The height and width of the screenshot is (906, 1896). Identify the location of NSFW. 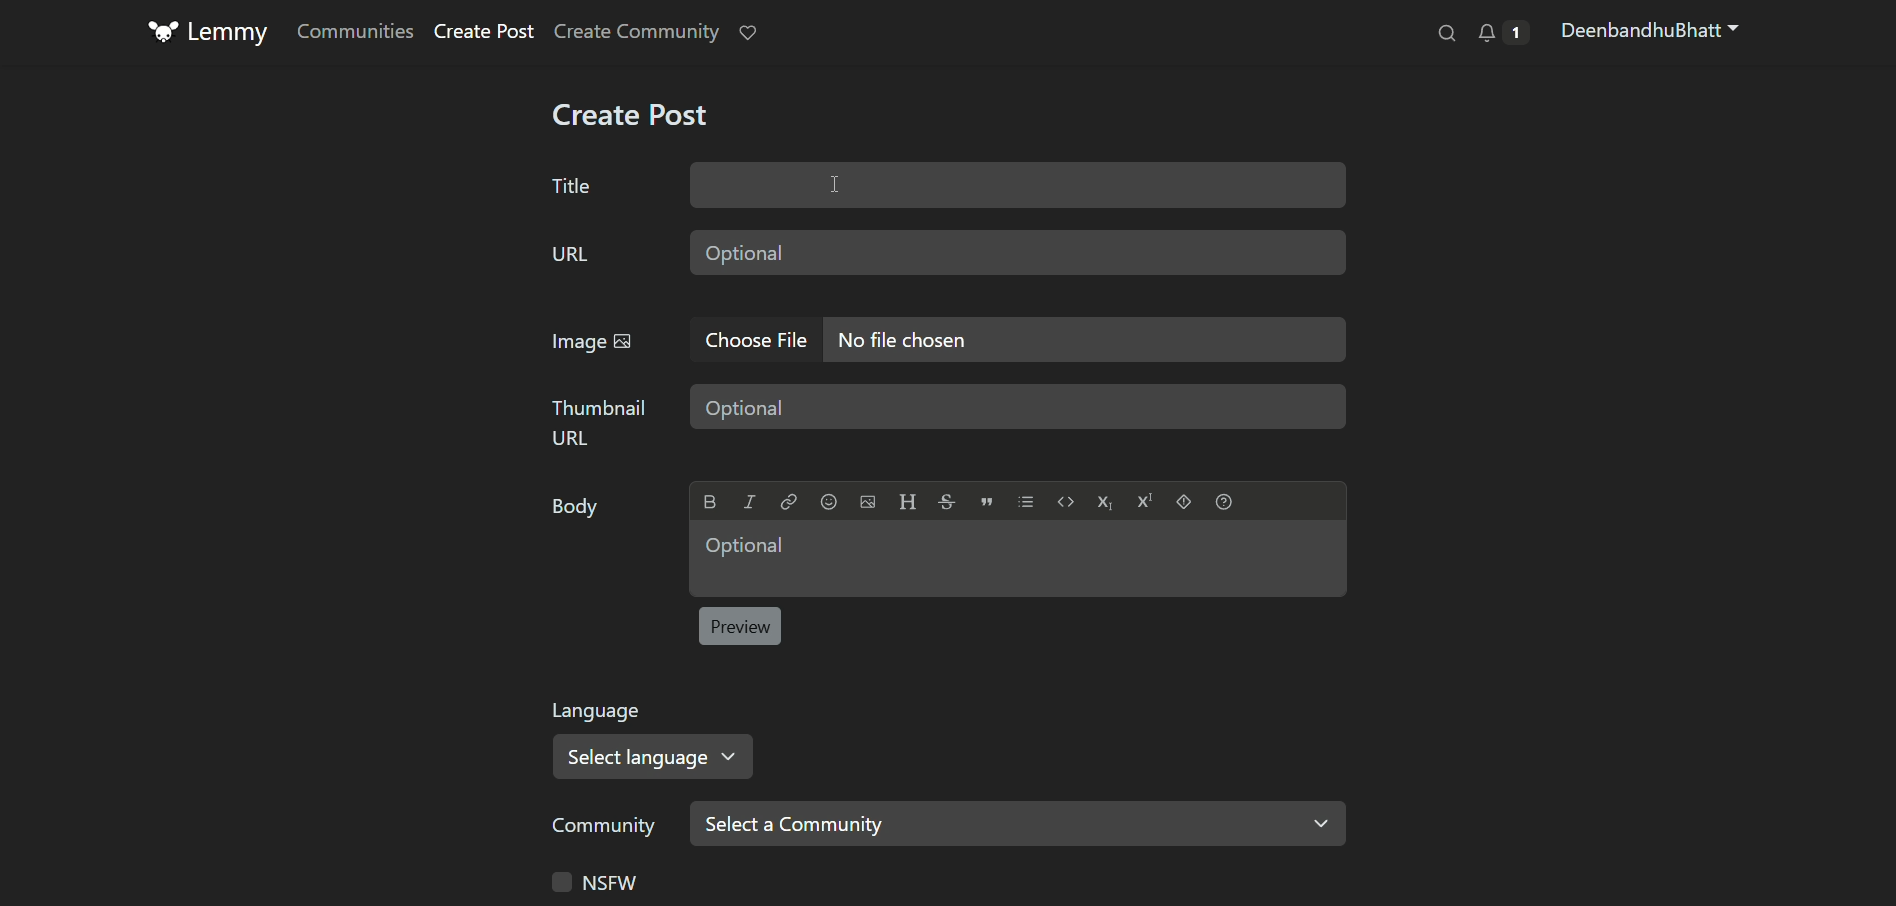
(592, 882).